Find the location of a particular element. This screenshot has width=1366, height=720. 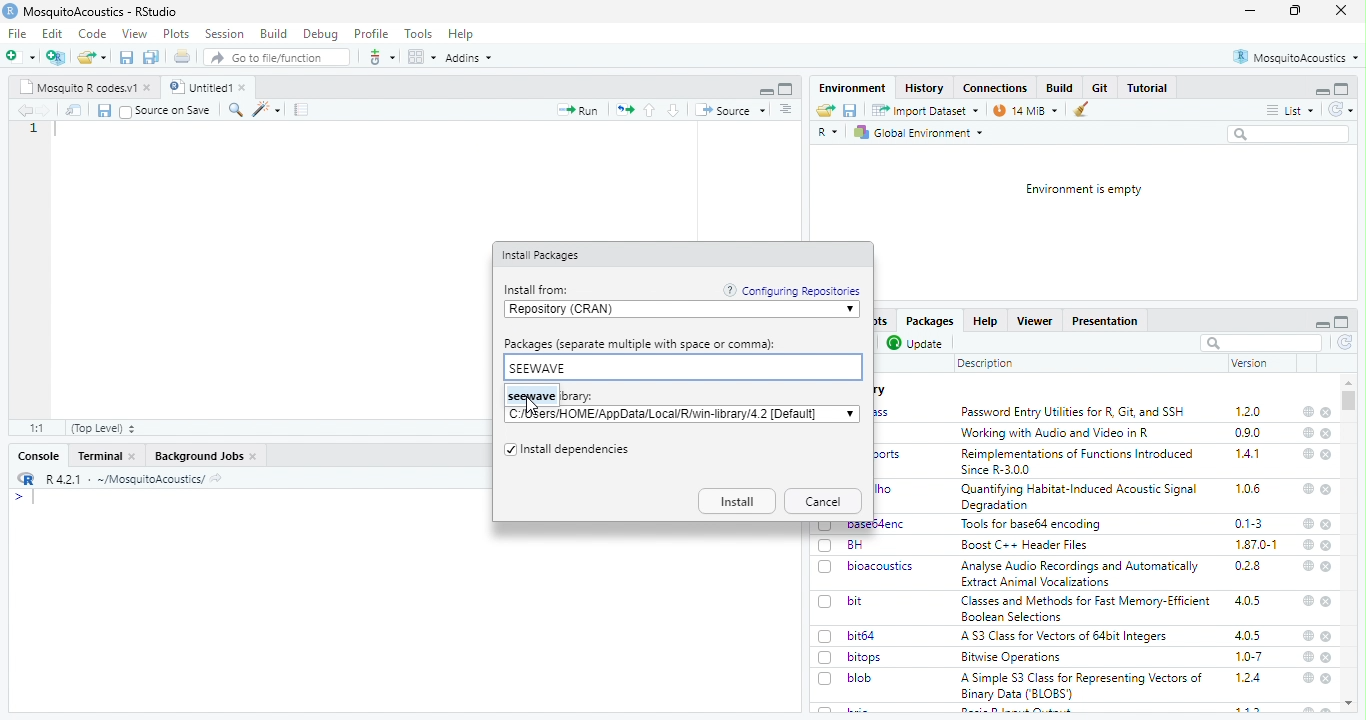

Tutorial is located at coordinates (1148, 88).